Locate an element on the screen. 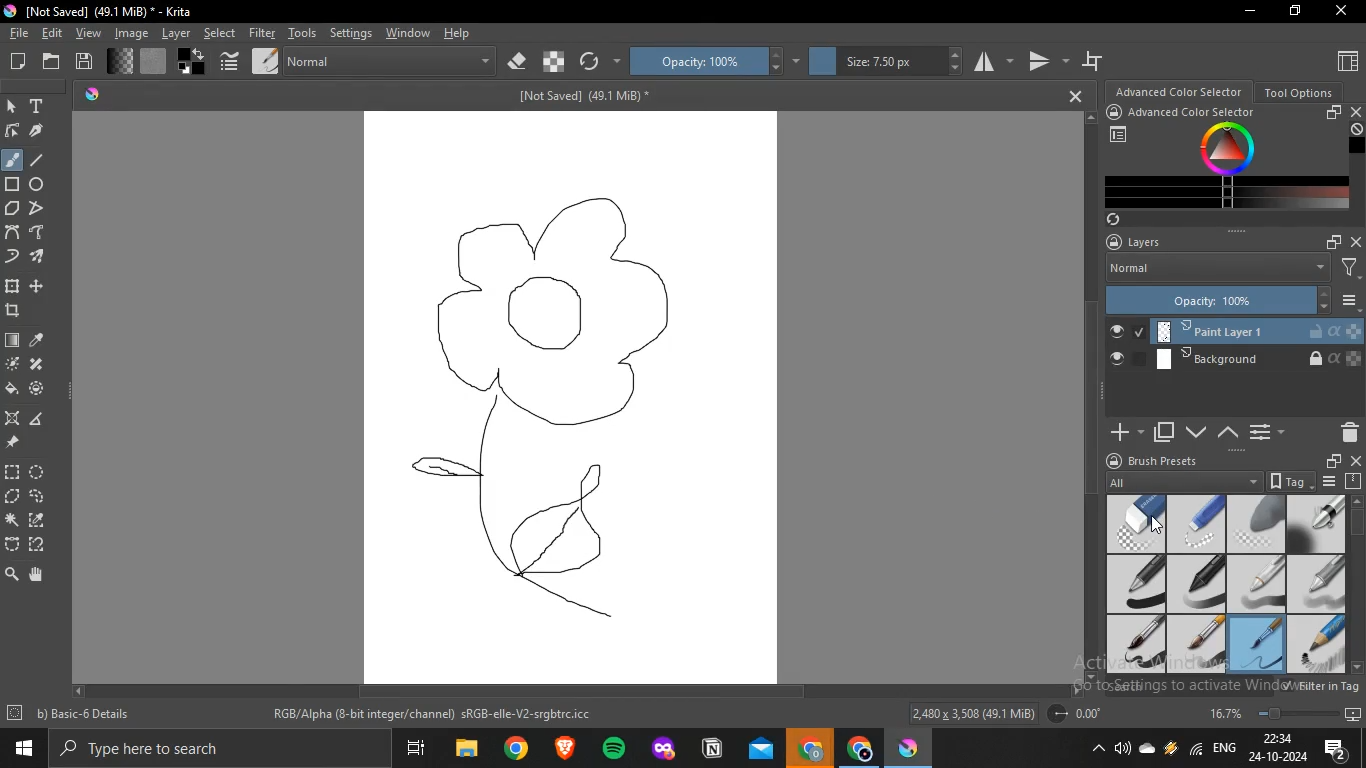 Image resolution: width=1366 pixels, height=768 pixels. Scrollbar is located at coordinates (1357, 574).